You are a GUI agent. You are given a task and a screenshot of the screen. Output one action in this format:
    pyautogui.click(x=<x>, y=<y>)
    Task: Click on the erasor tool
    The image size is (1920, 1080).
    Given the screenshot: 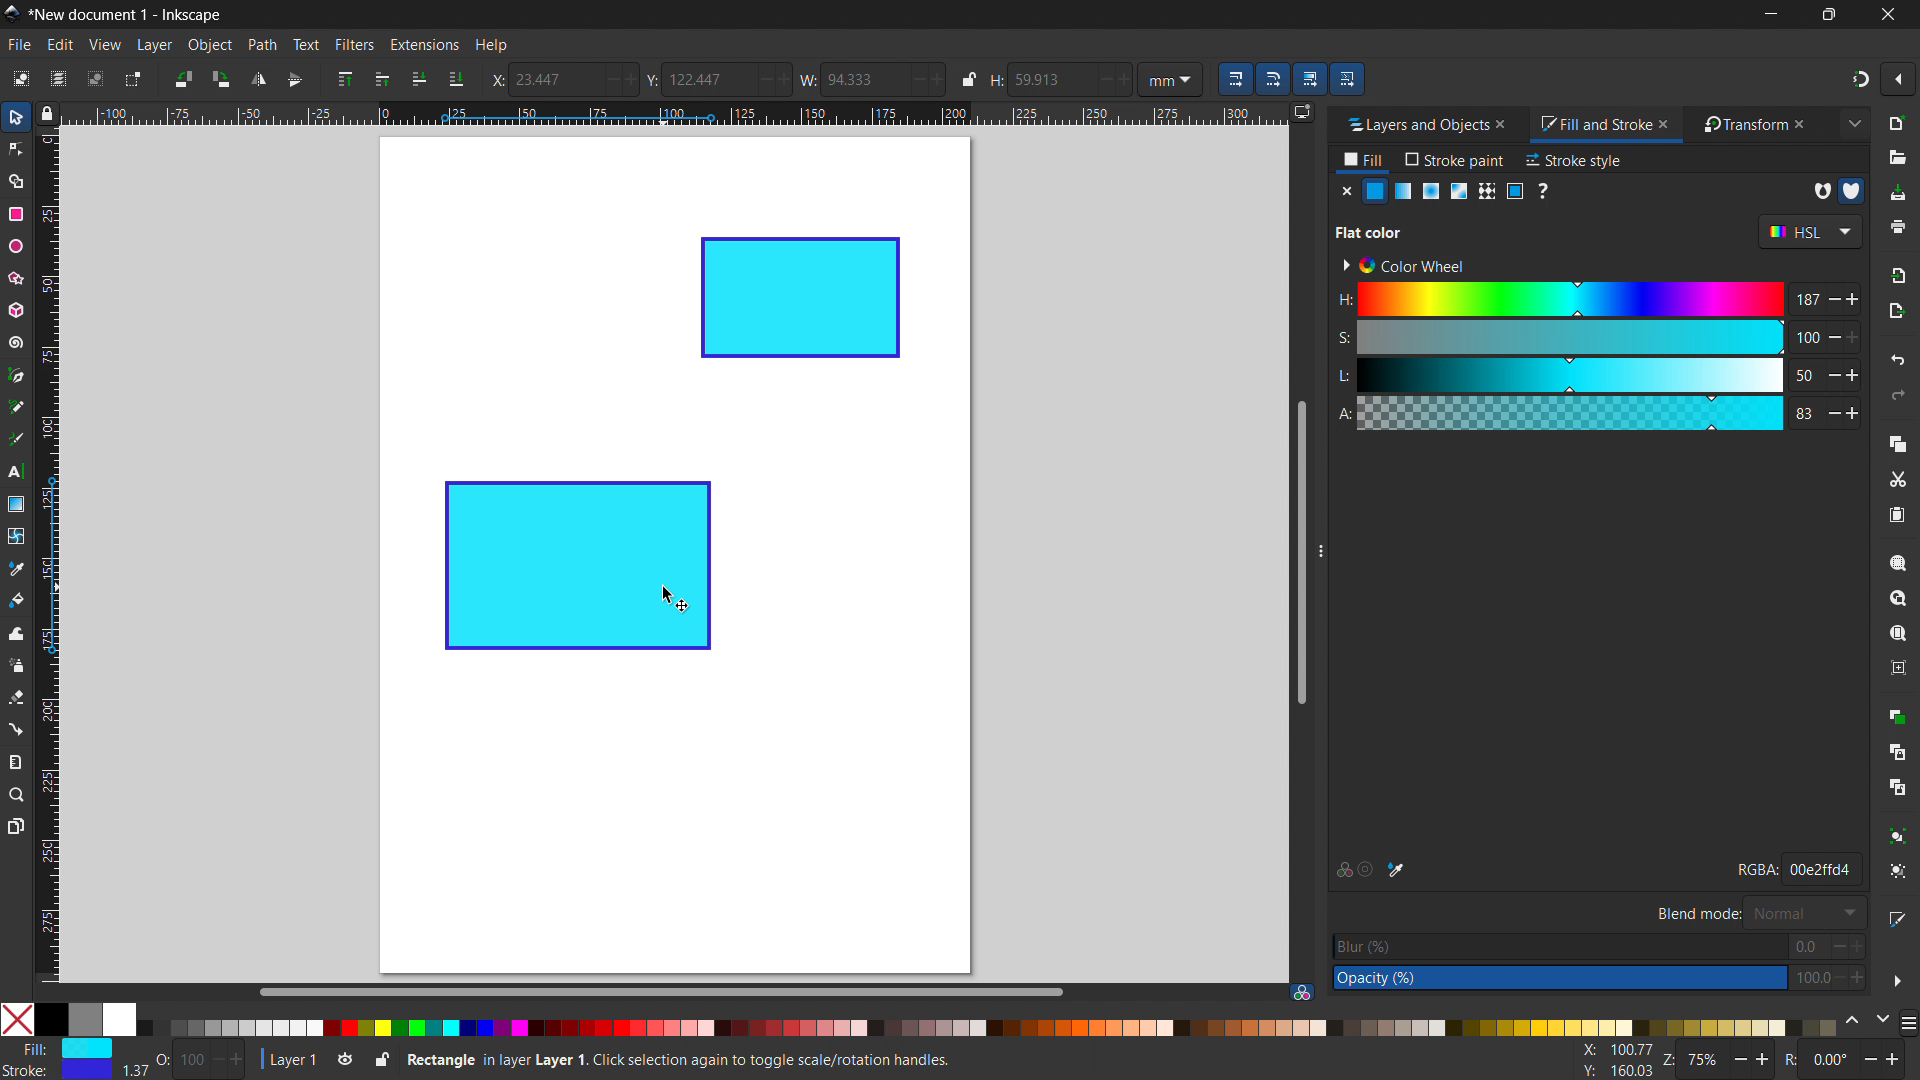 What is the action you would take?
    pyautogui.click(x=16, y=697)
    